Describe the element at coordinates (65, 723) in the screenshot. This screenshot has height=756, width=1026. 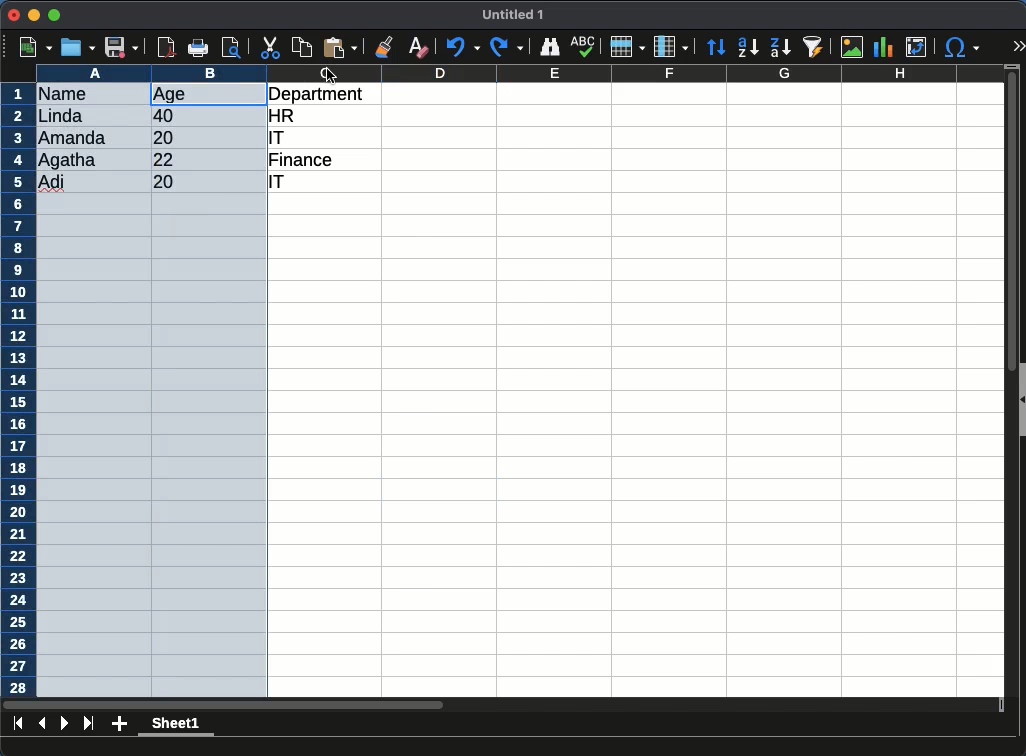
I see `next page` at that location.